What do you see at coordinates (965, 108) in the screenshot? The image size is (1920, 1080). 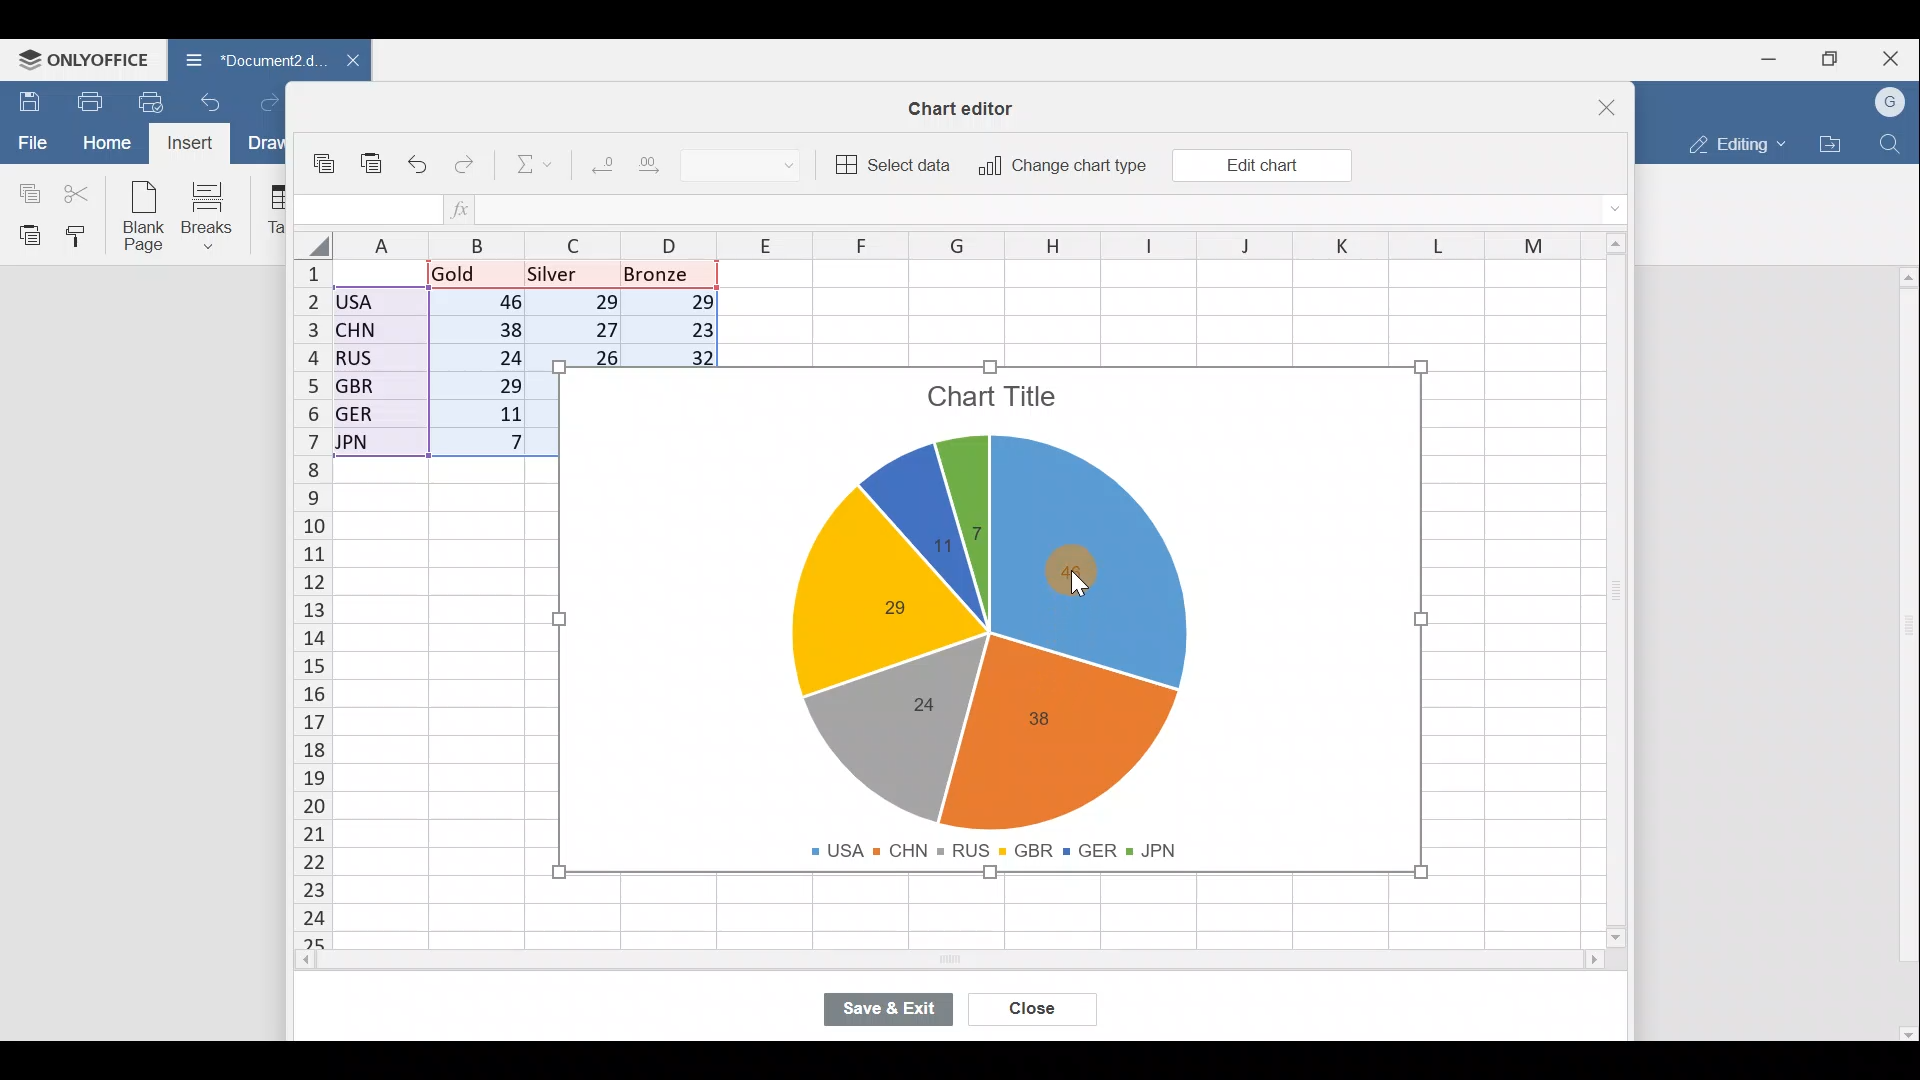 I see `Chart editor` at bounding box center [965, 108].